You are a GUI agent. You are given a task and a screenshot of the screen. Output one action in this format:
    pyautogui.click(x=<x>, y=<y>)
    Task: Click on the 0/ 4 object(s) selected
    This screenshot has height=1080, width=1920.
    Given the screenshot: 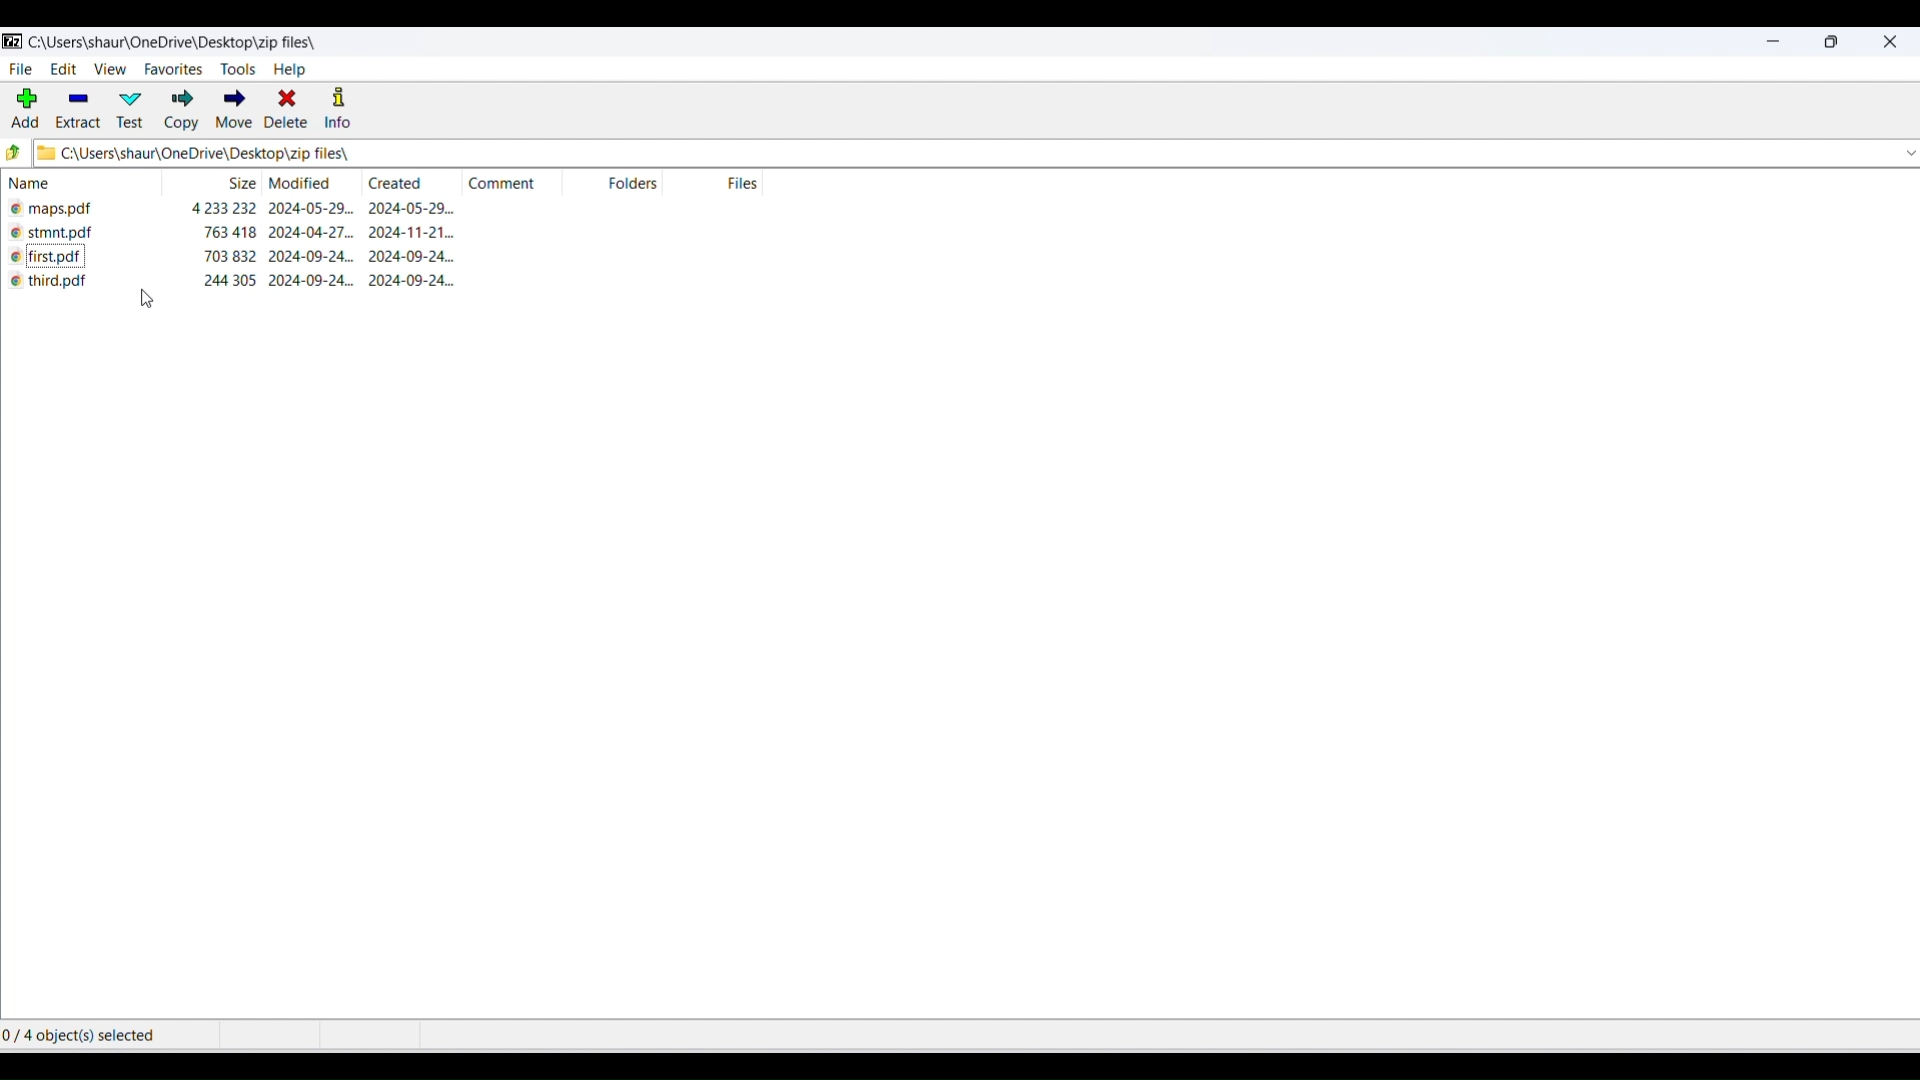 What is the action you would take?
    pyautogui.click(x=83, y=1034)
    